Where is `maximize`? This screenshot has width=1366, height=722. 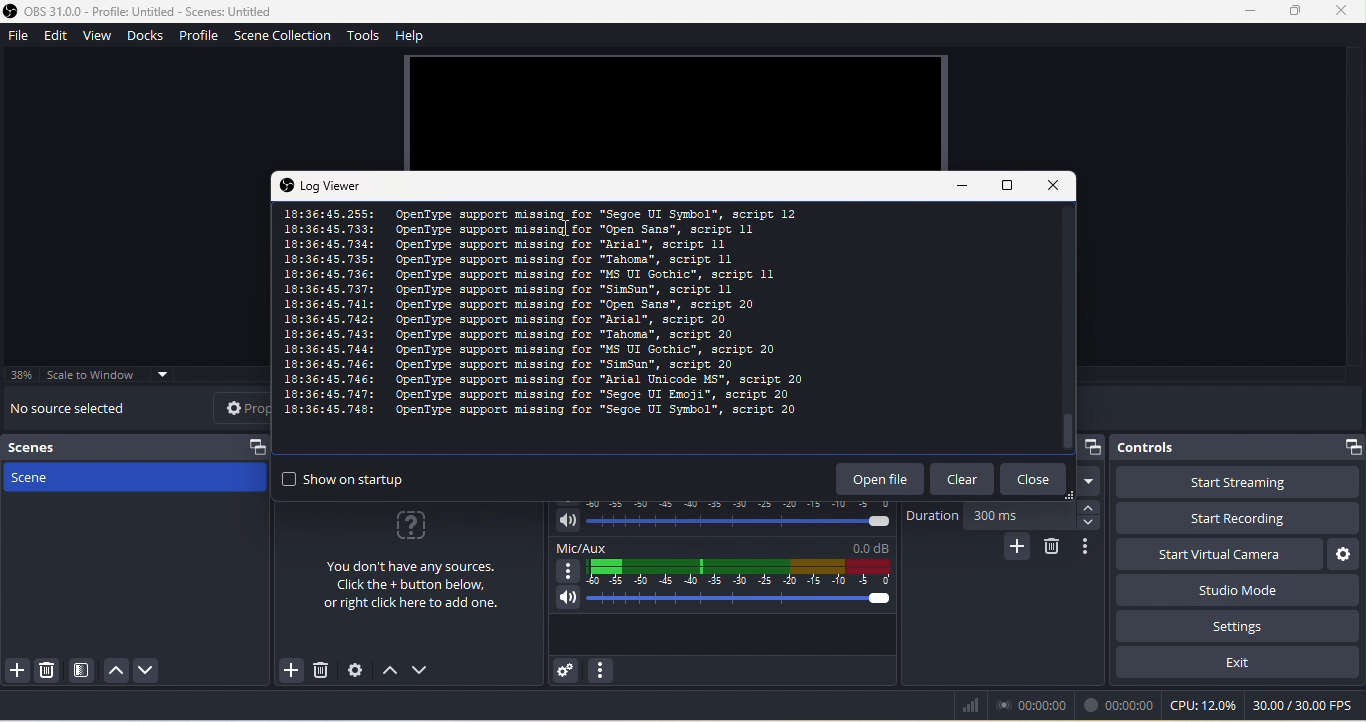
maximize is located at coordinates (1292, 11).